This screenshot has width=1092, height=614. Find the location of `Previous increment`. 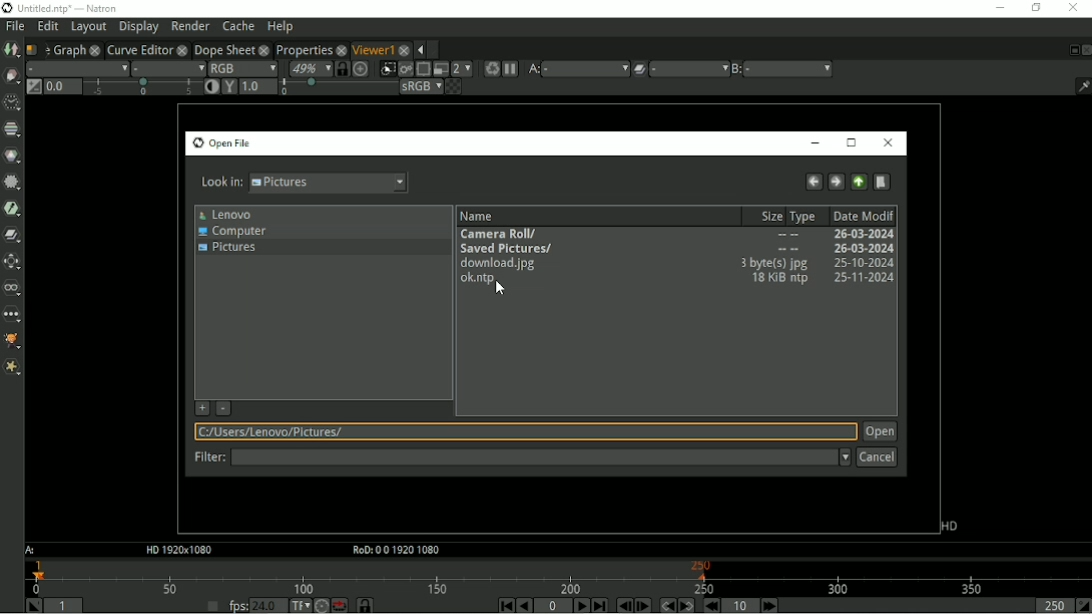

Previous increment is located at coordinates (710, 605).